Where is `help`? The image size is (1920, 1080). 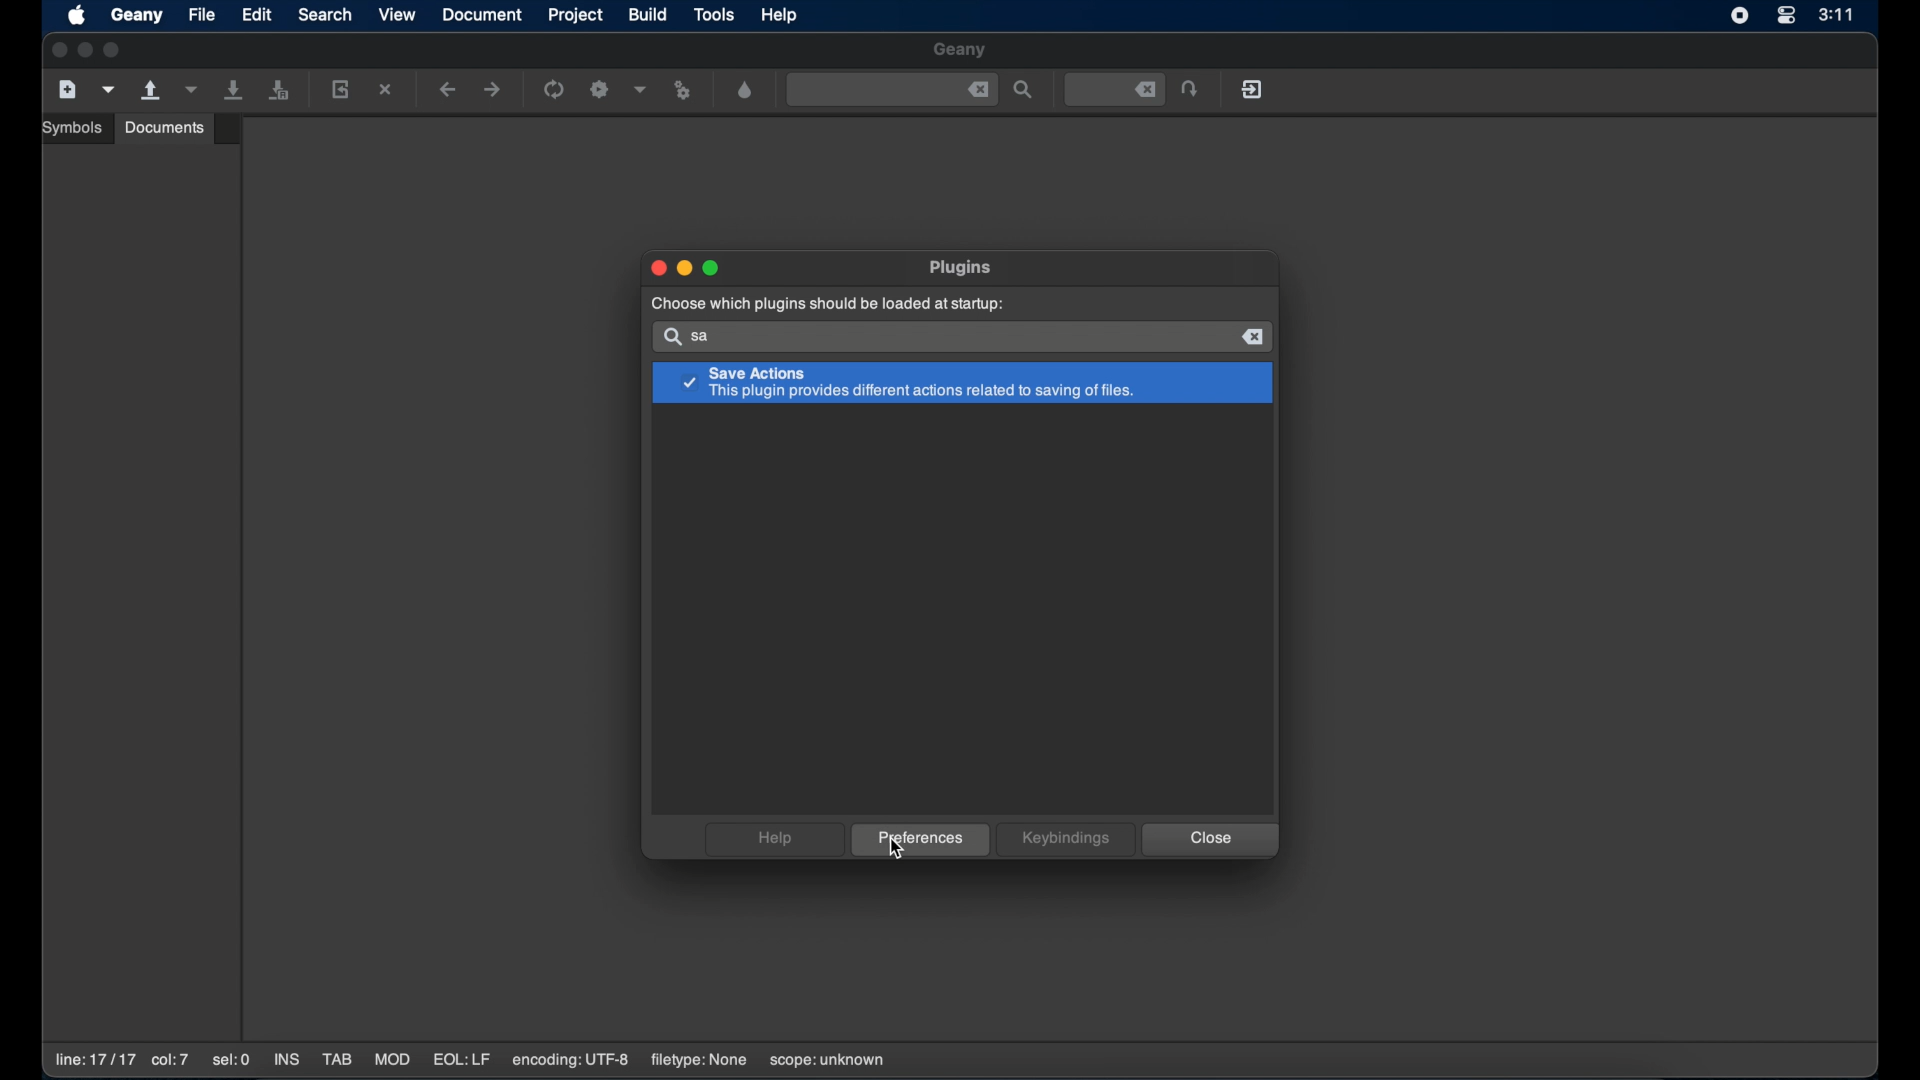 help is located at coordinates (773, 839).